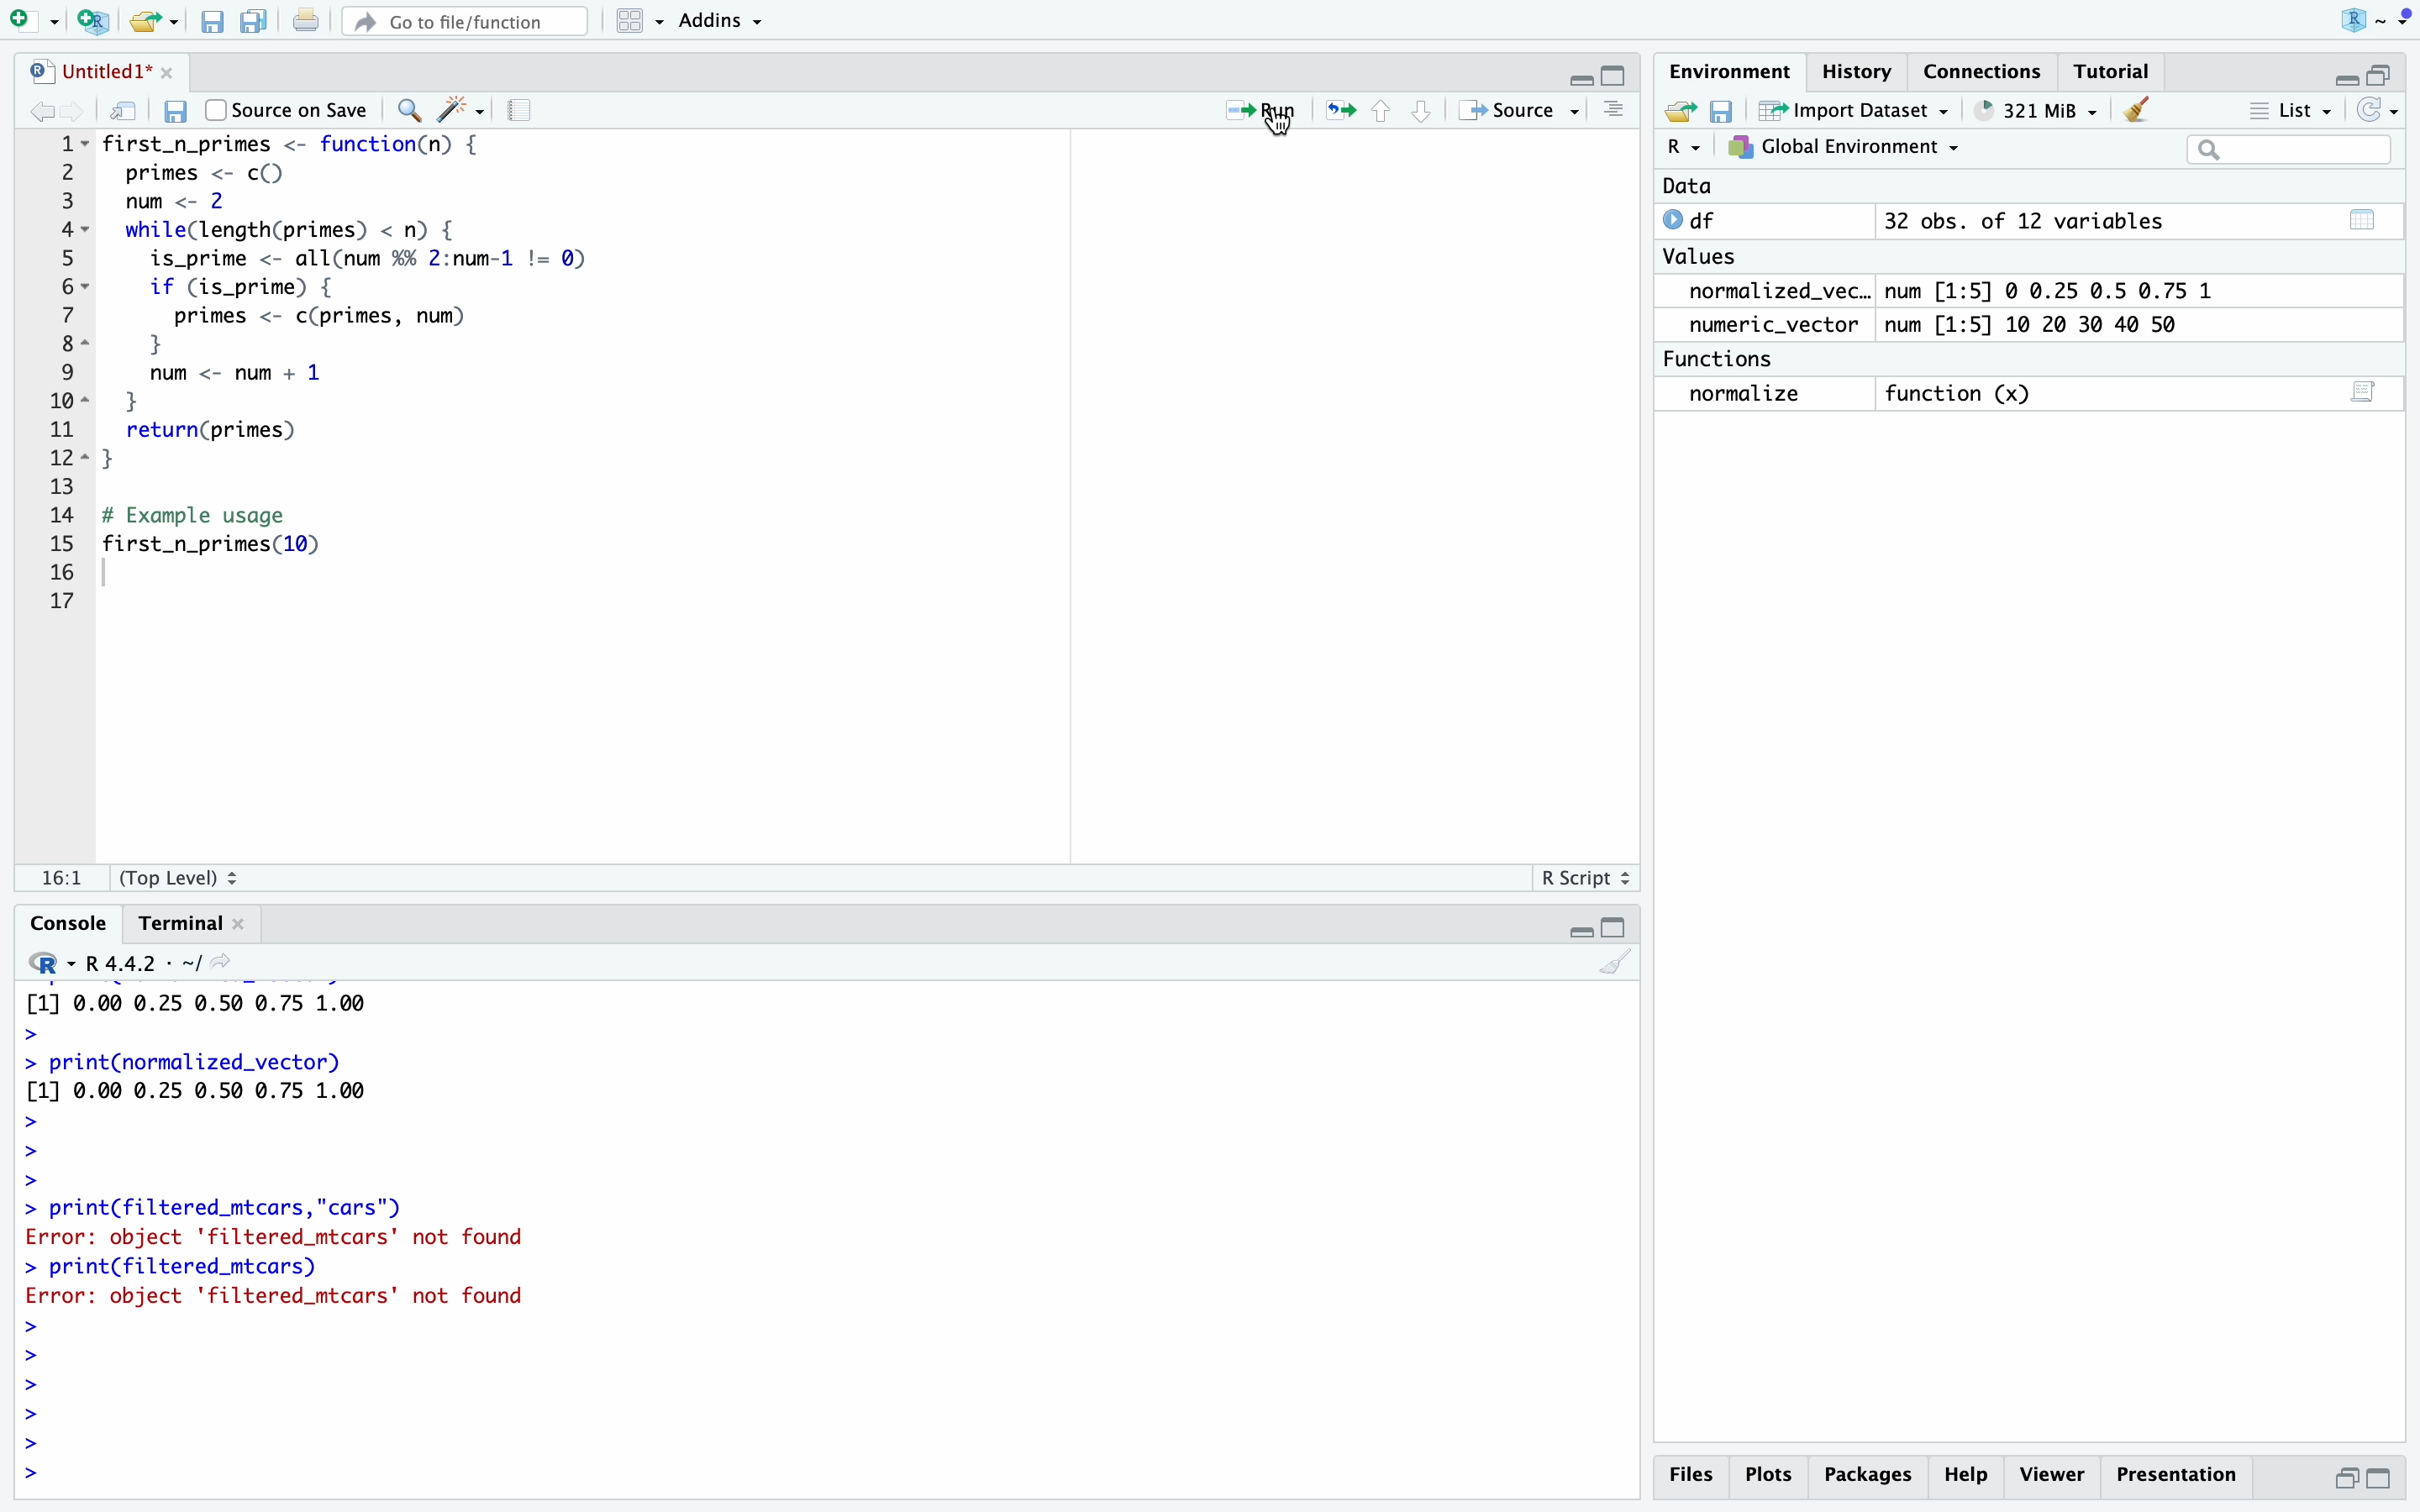 This screenshot has height=1512, width=2420. Describe the element at coordinates (2031, 398) in the screenshot. I see `normalize function (x) 3` at that location.